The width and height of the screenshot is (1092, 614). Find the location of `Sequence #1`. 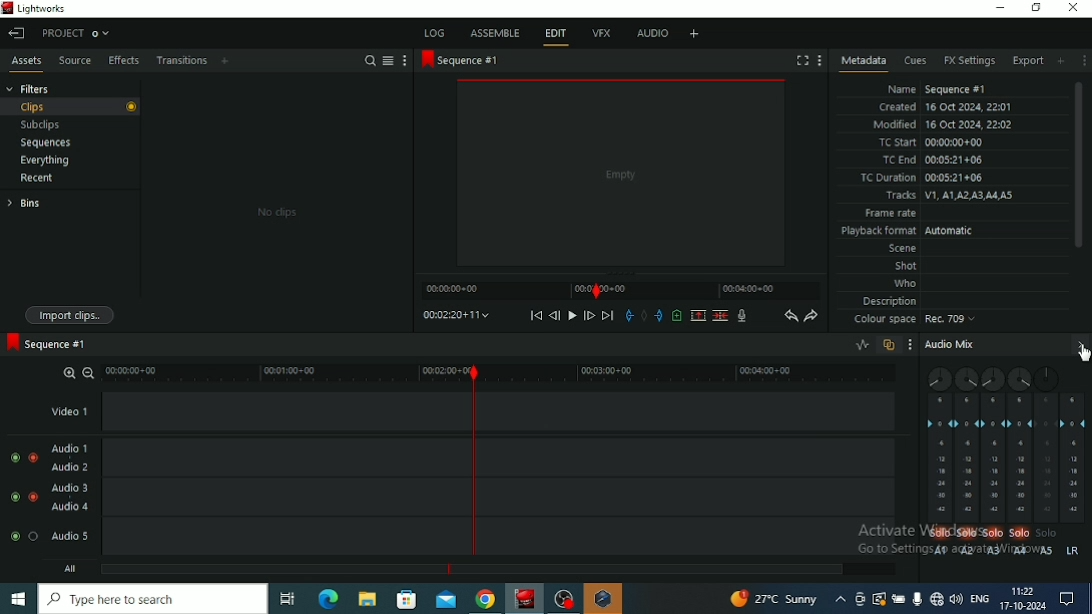

Sequence #1 is located at coordinates (461, 60).